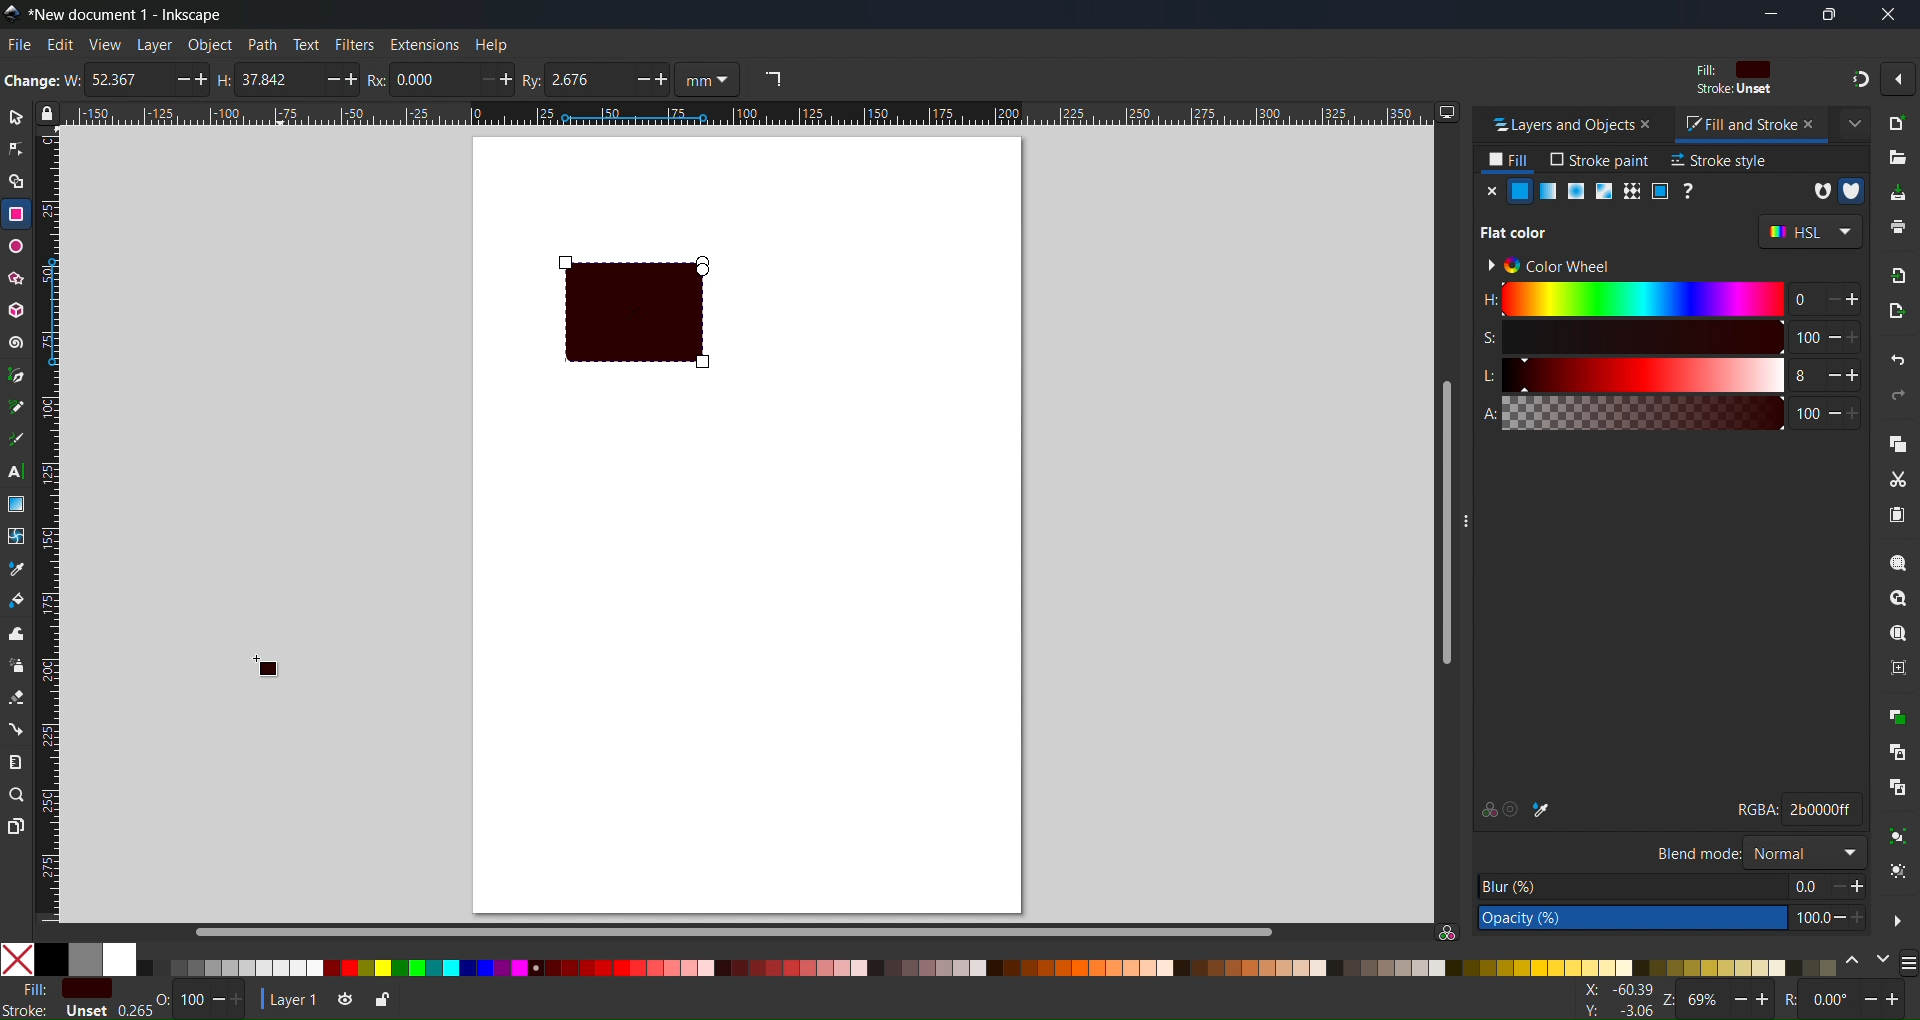 The width and height of the screenshot is (1920, 1020). Describe the element at coordinates (1827, 14) in the screenshot. I see `Maximize` at that location.